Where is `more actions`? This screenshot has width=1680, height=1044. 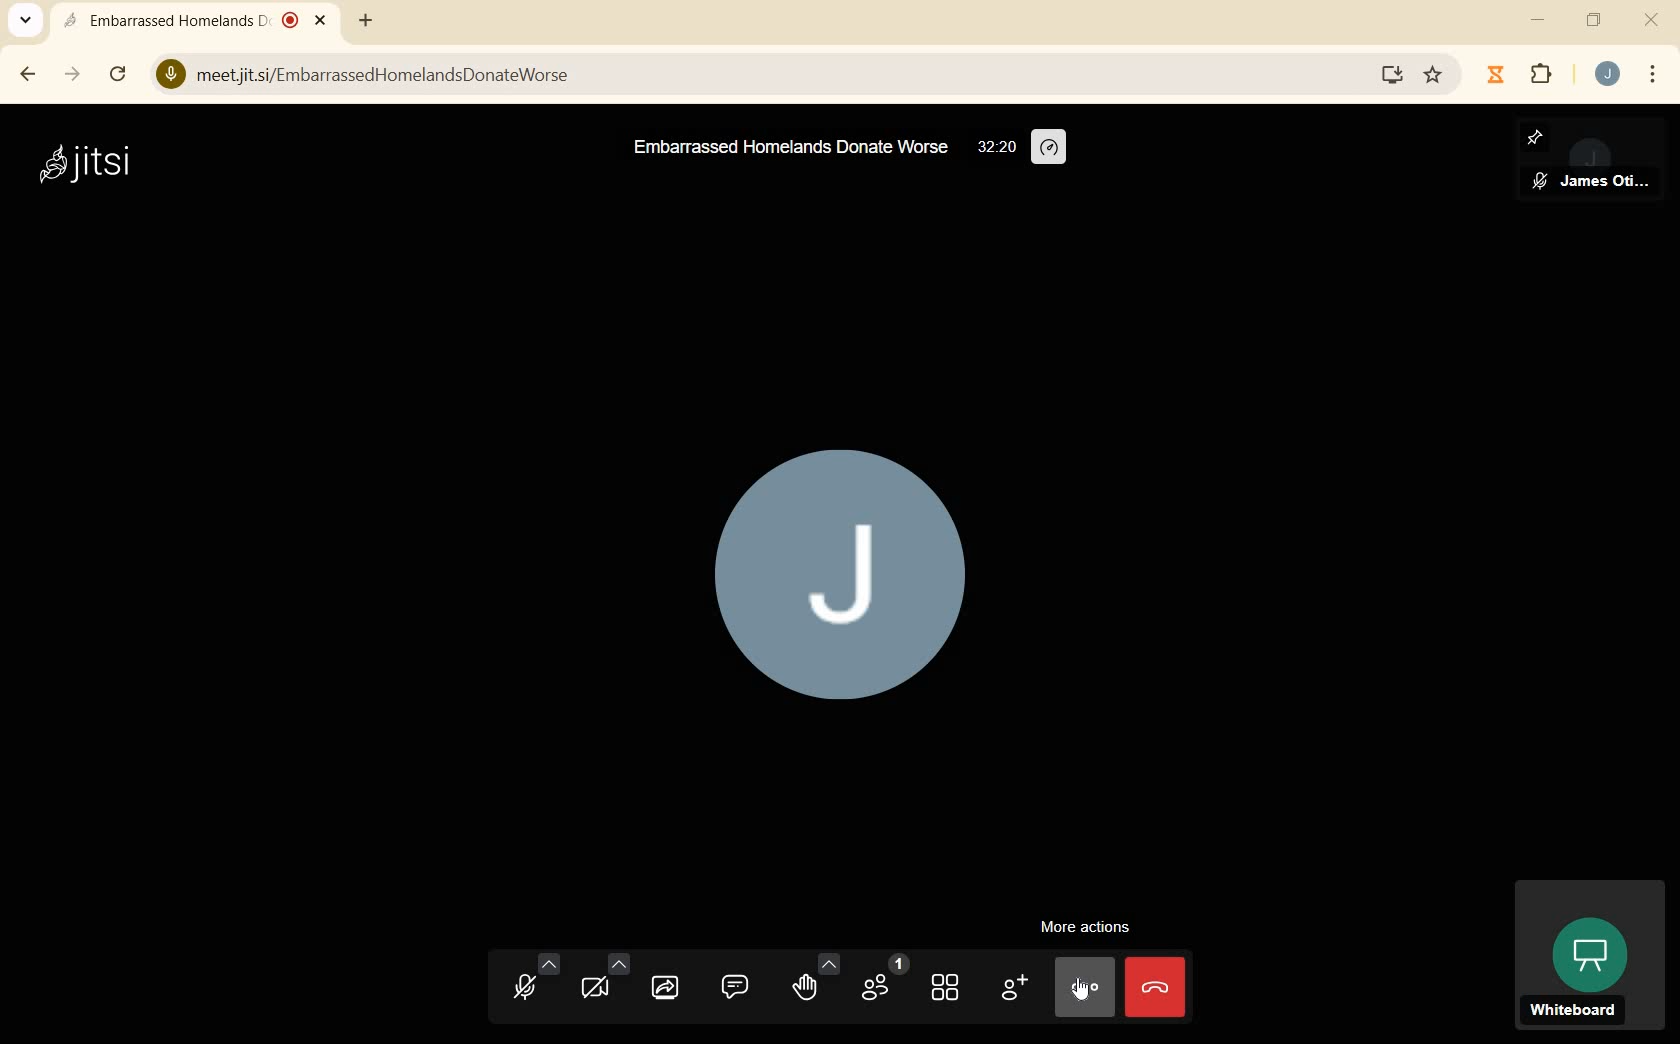 more actions is located at coordinates (1084, 985).